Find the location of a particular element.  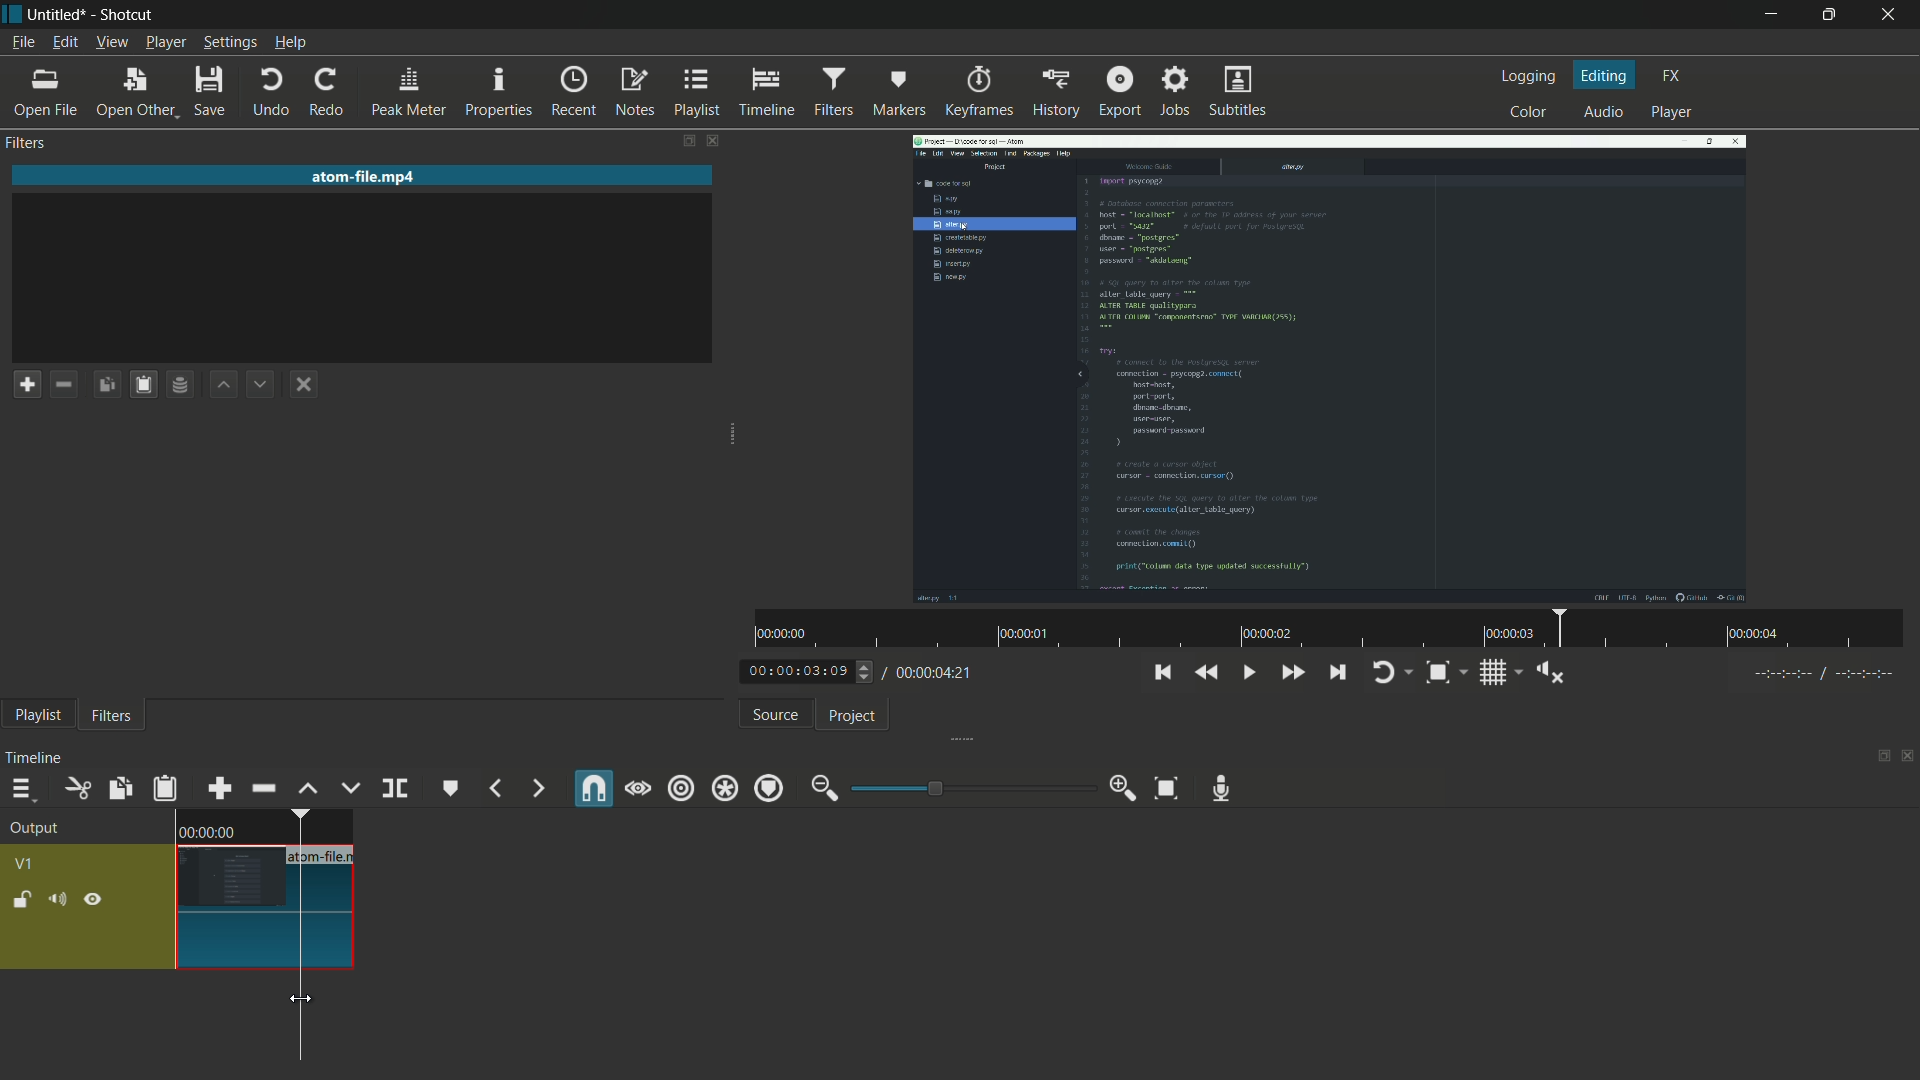

skip to the next point is located at coordinates (1336, 673).